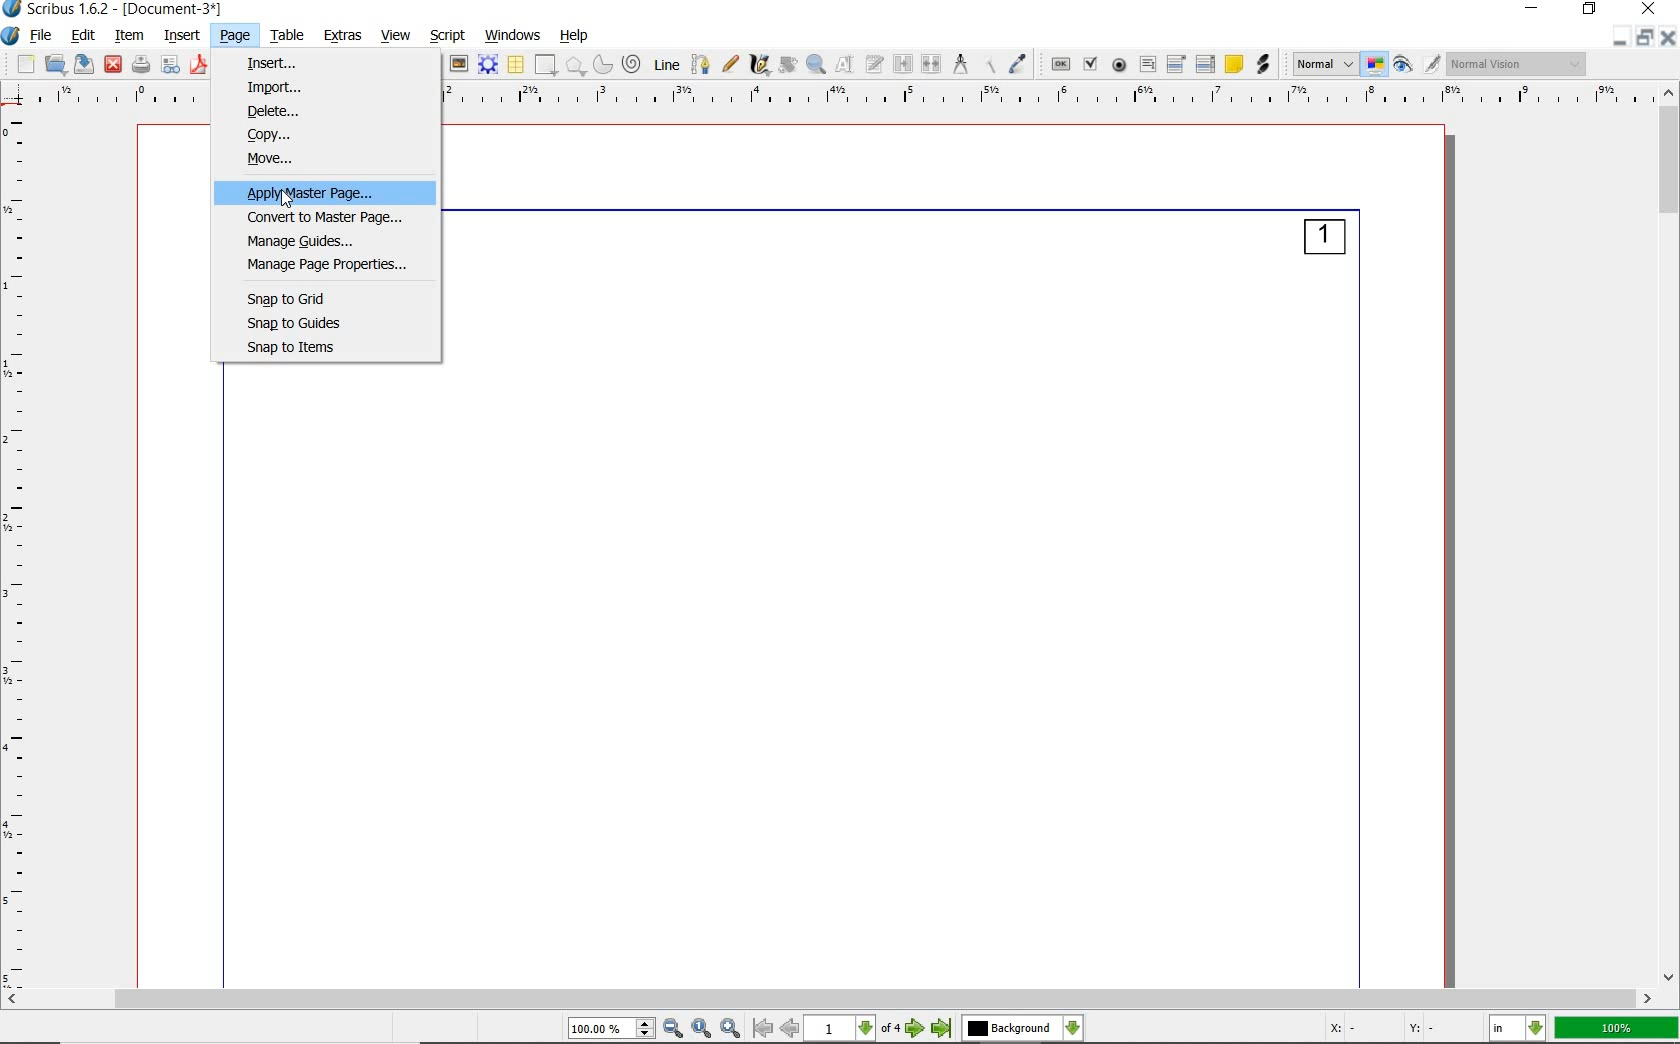 Image resolution: width=1680 pixels, height=1044 pixels. What do you see at coordinates (942, 1030) in the screenshot?
I see `go to last page` at bounding box center [942, 1030].